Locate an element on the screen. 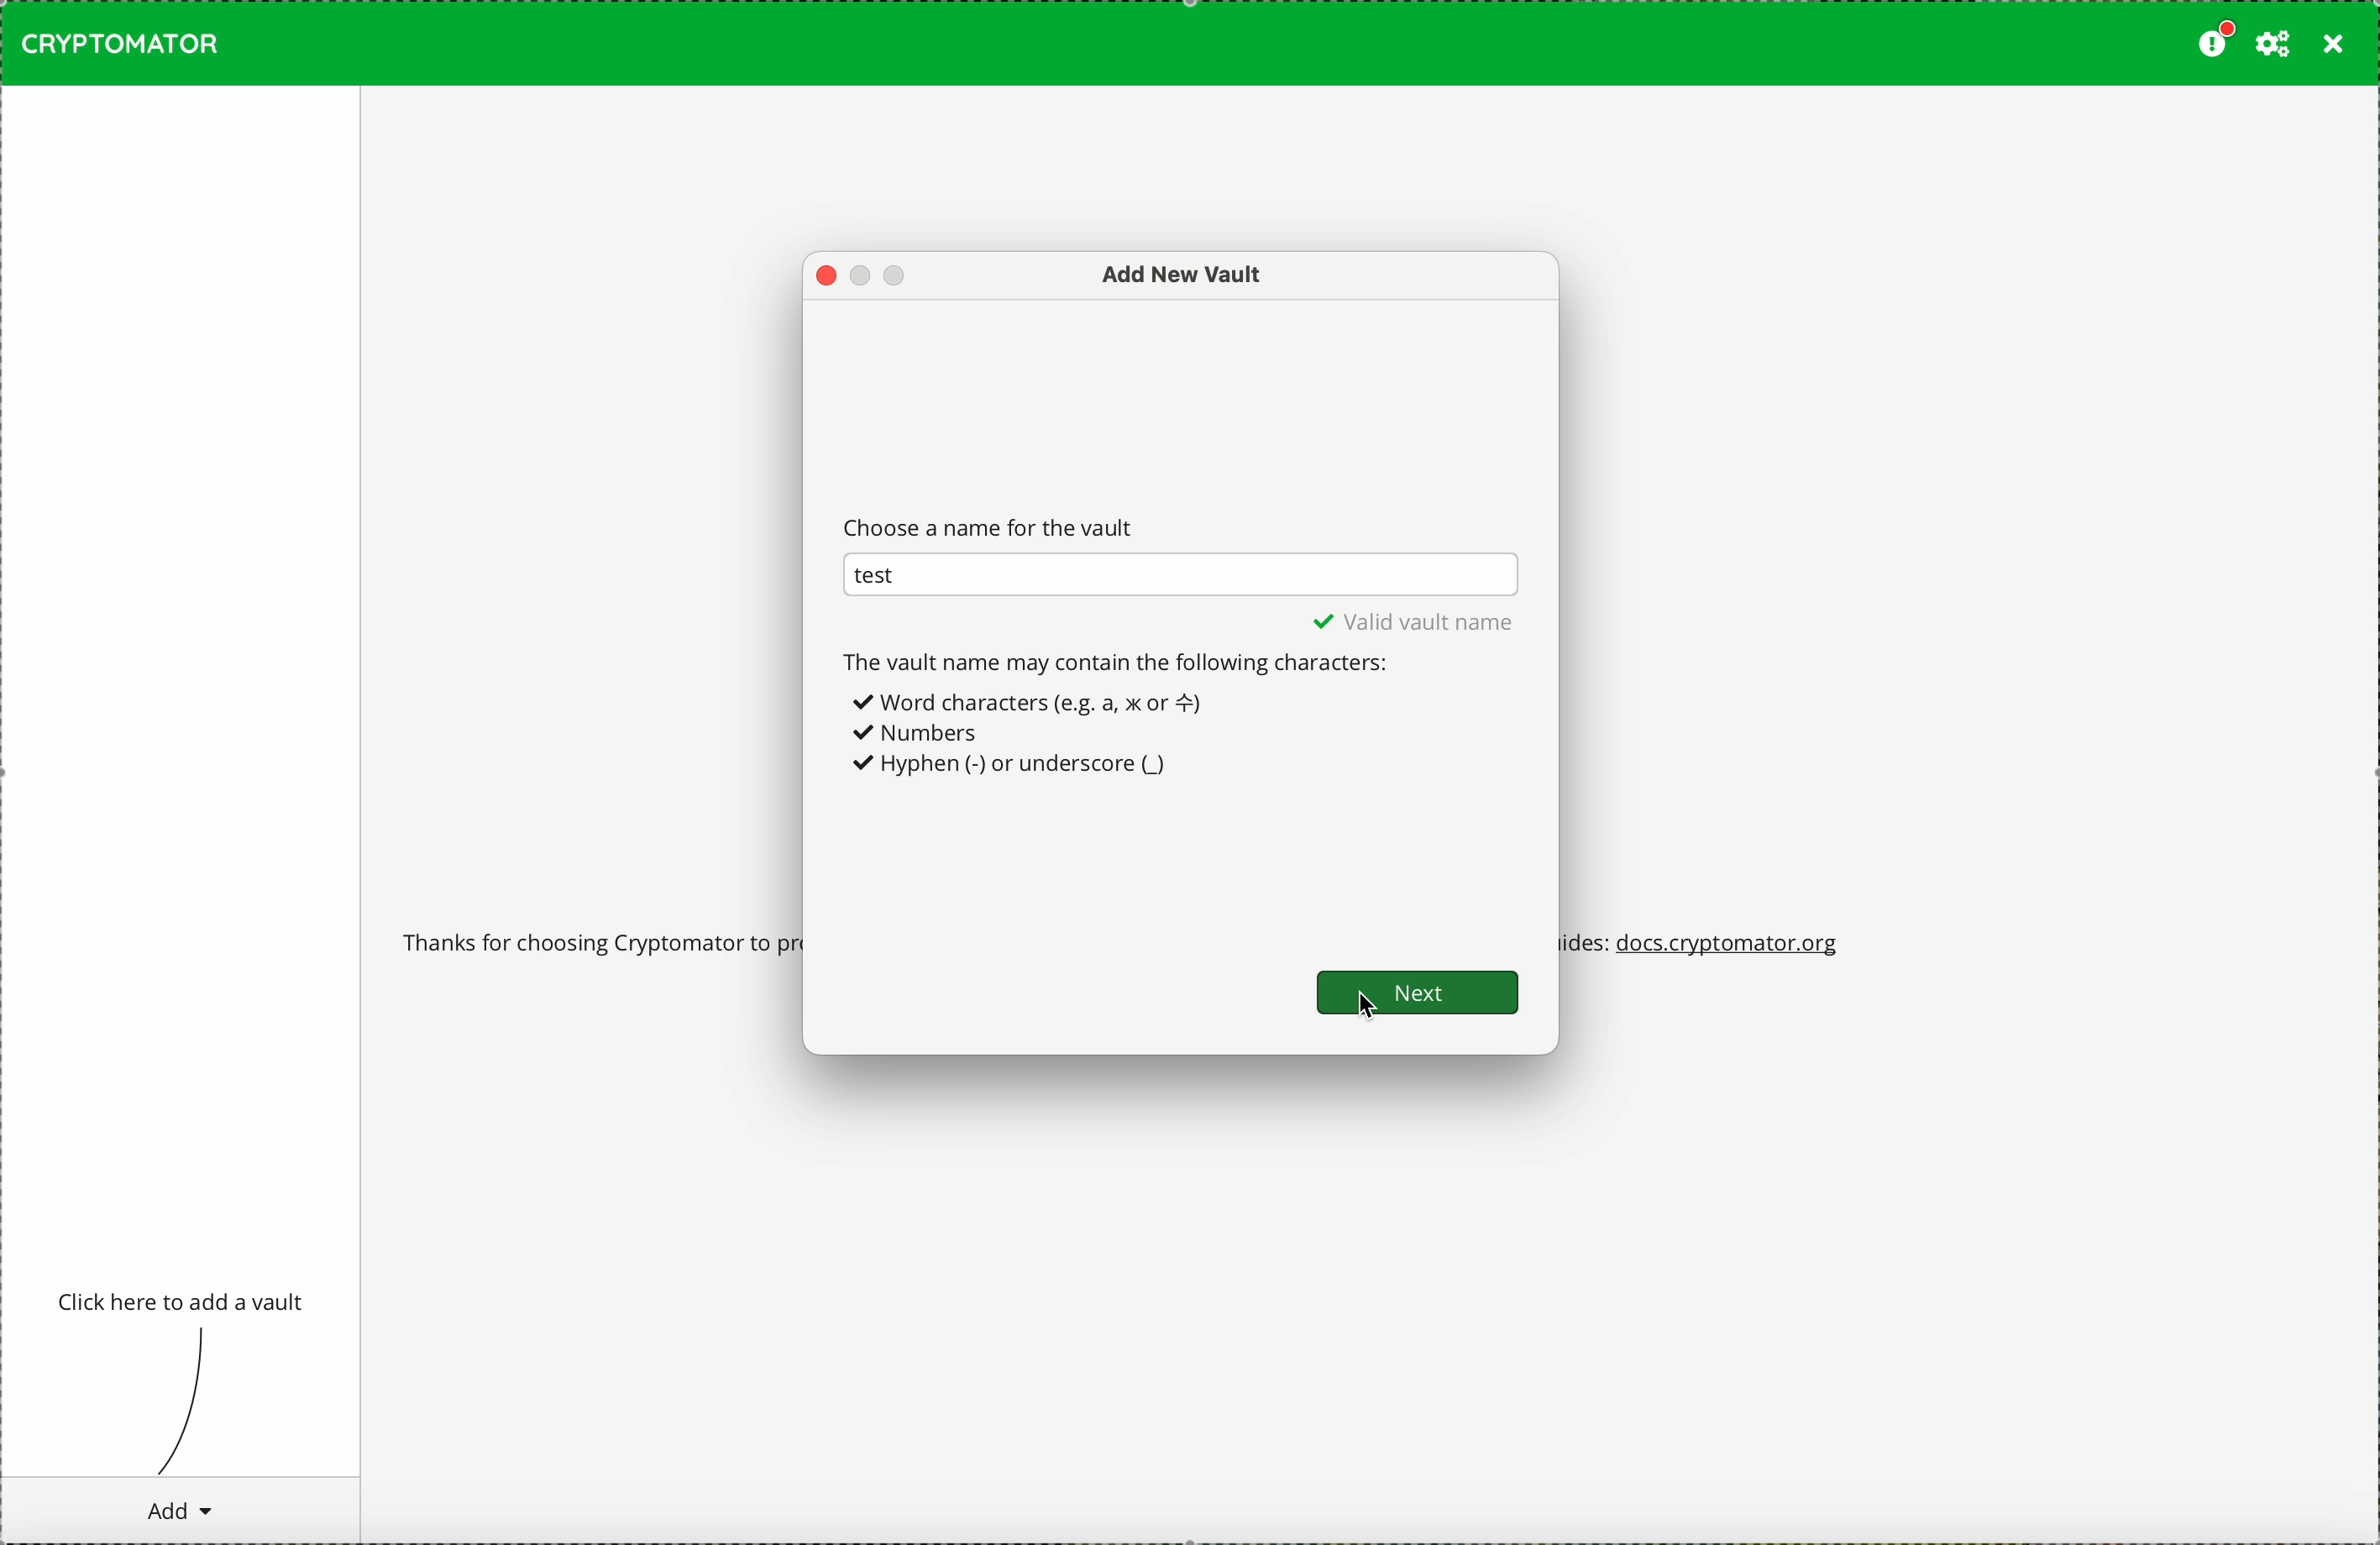  Numbers is located at coordinates (918, 735).